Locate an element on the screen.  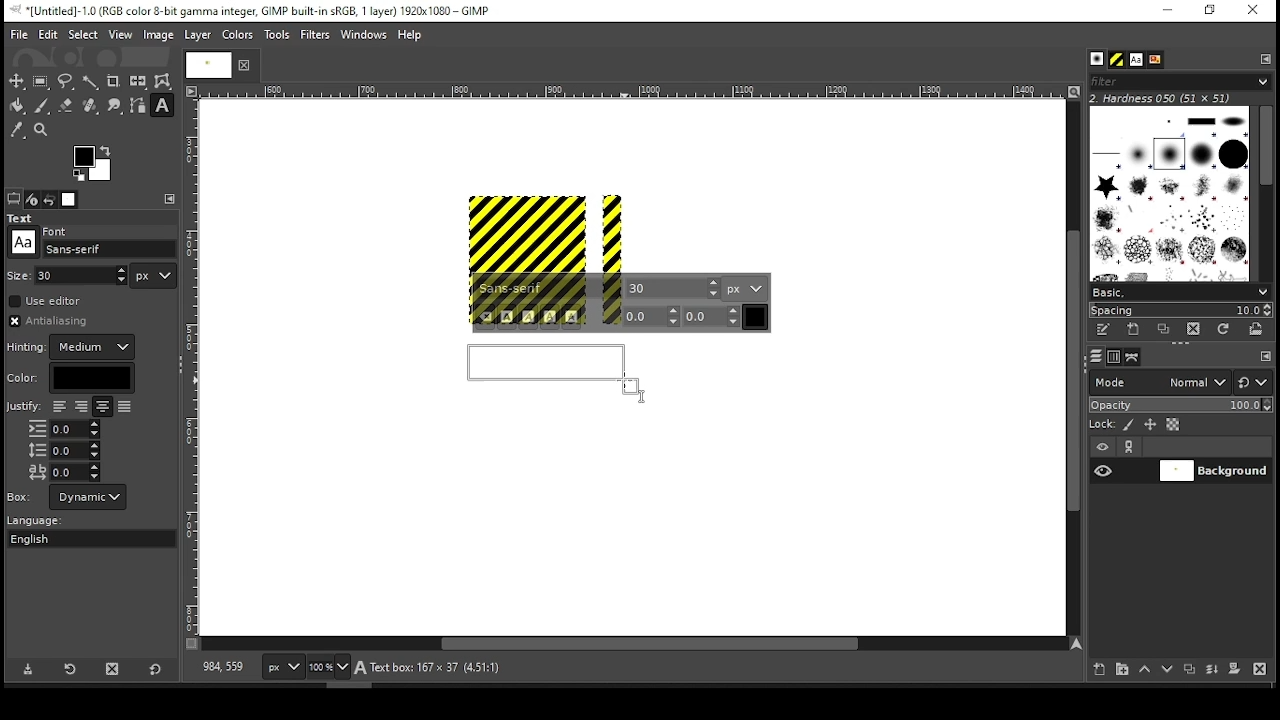
rectangular selection tool is located at coordinates (43, 81).